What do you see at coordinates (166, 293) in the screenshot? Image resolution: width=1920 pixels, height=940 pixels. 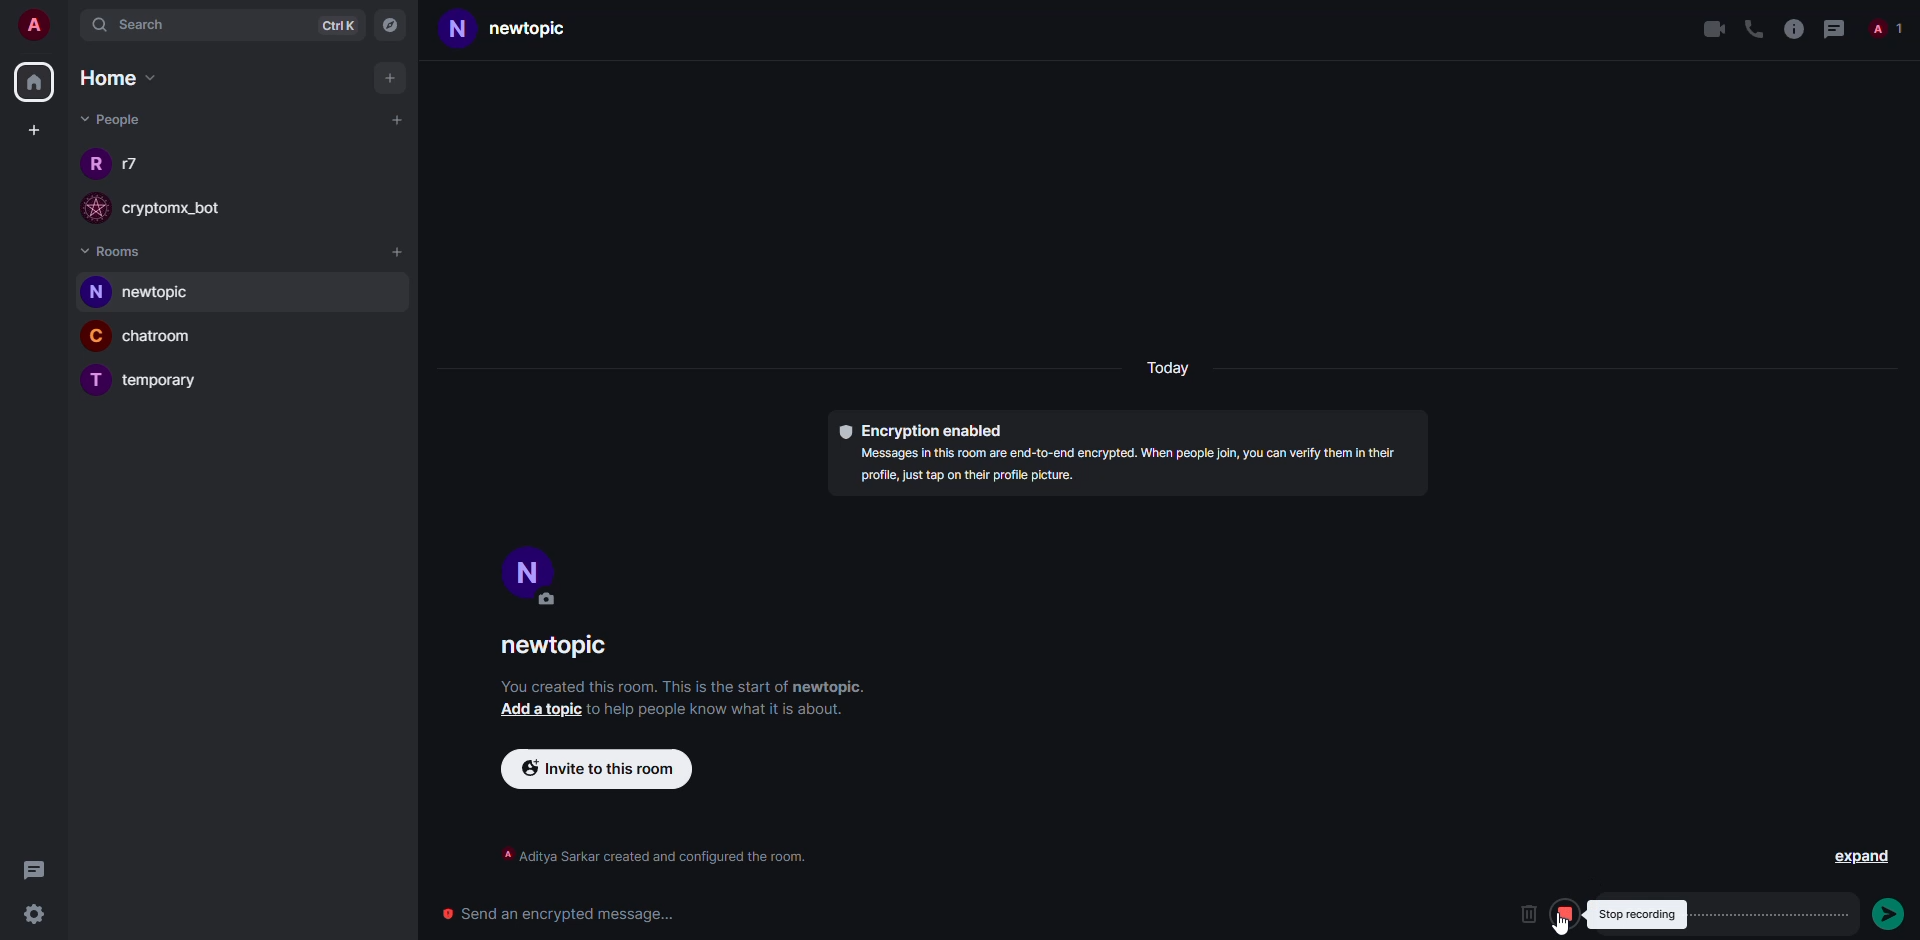 I see `room` at bounding box center [166, 293].